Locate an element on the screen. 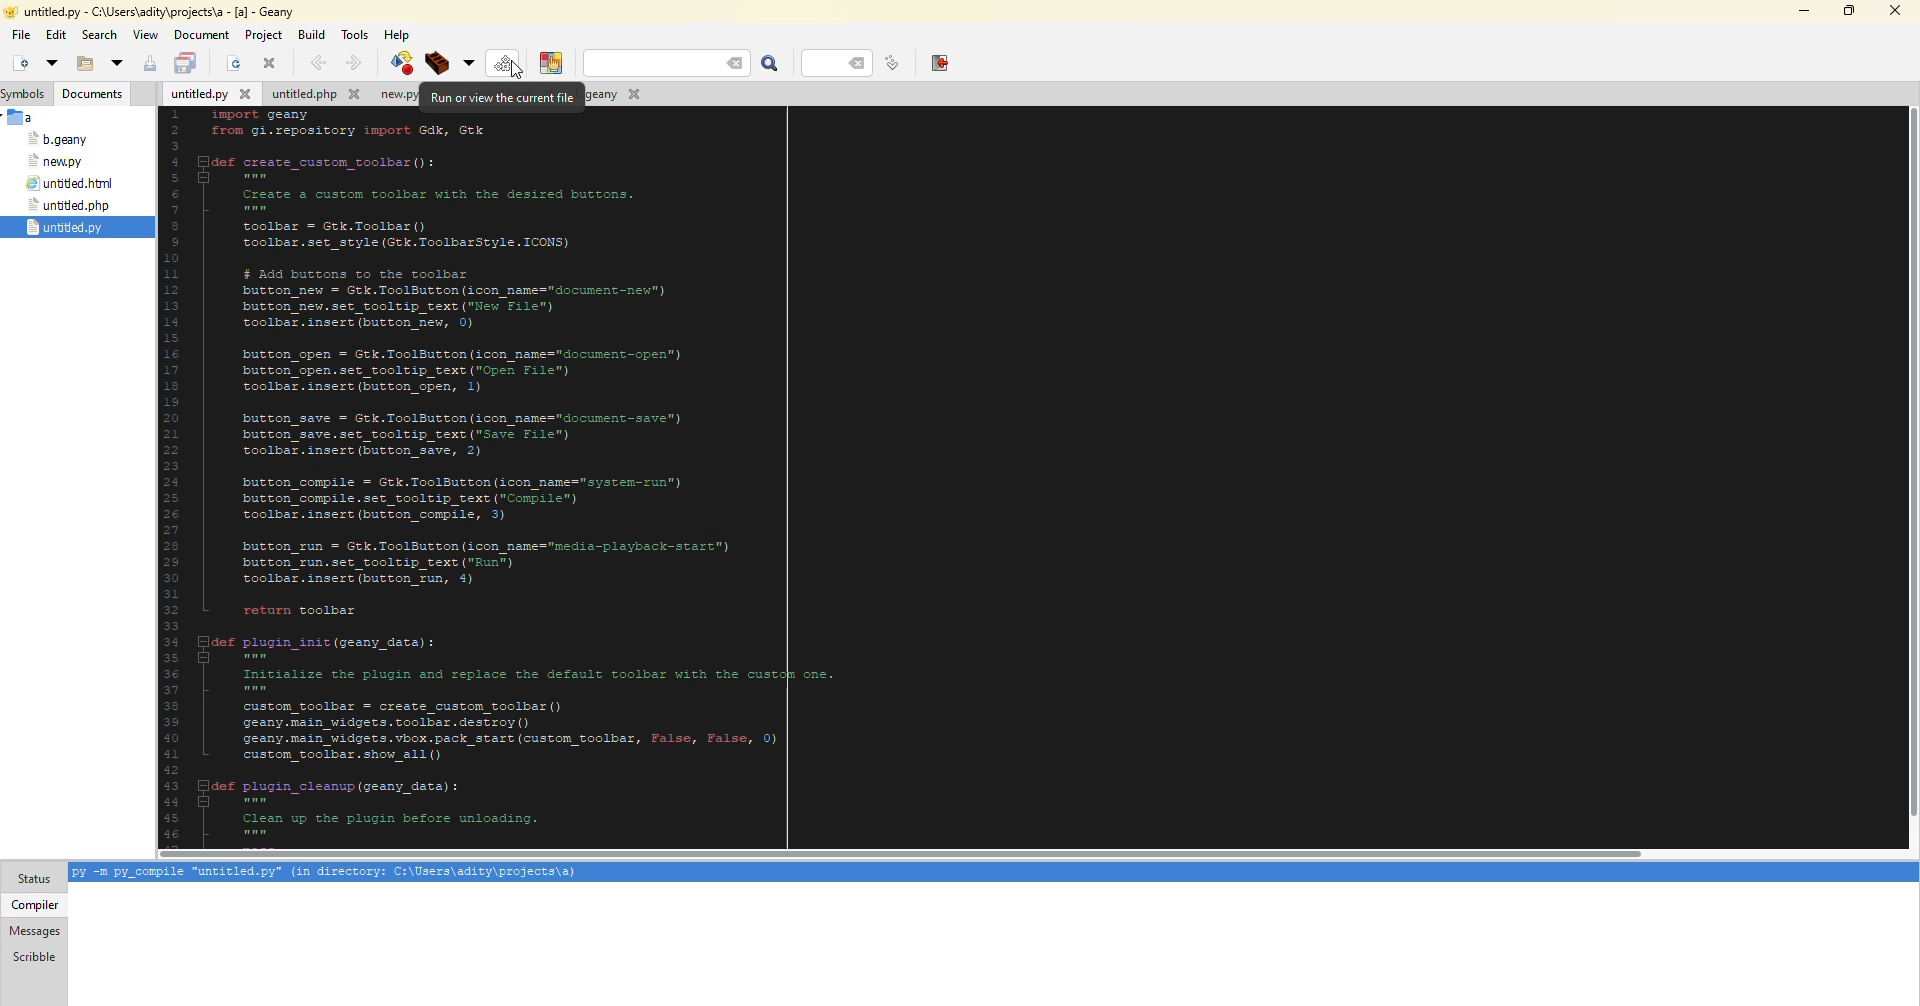  code is located at coordinates (492, 479).